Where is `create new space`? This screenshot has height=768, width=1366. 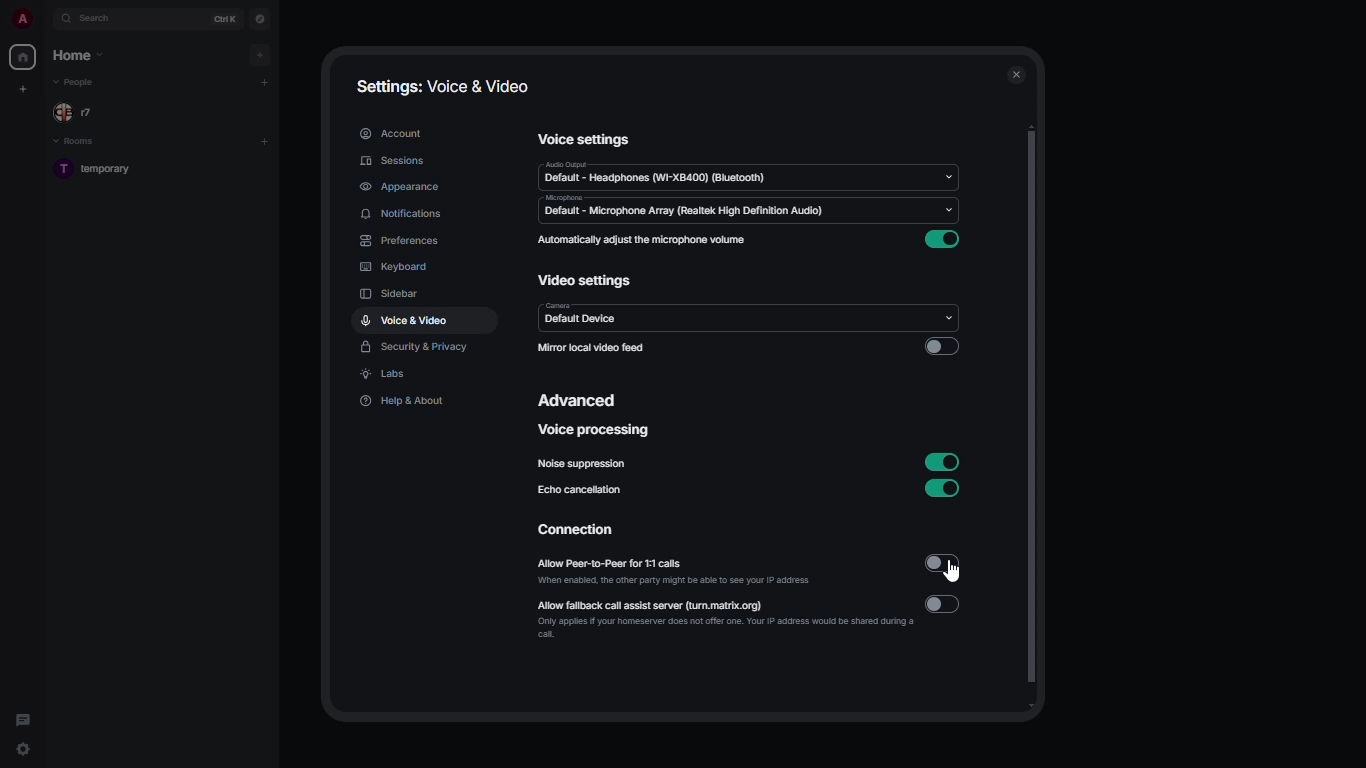 create new space is located at coordinates (25, 88).